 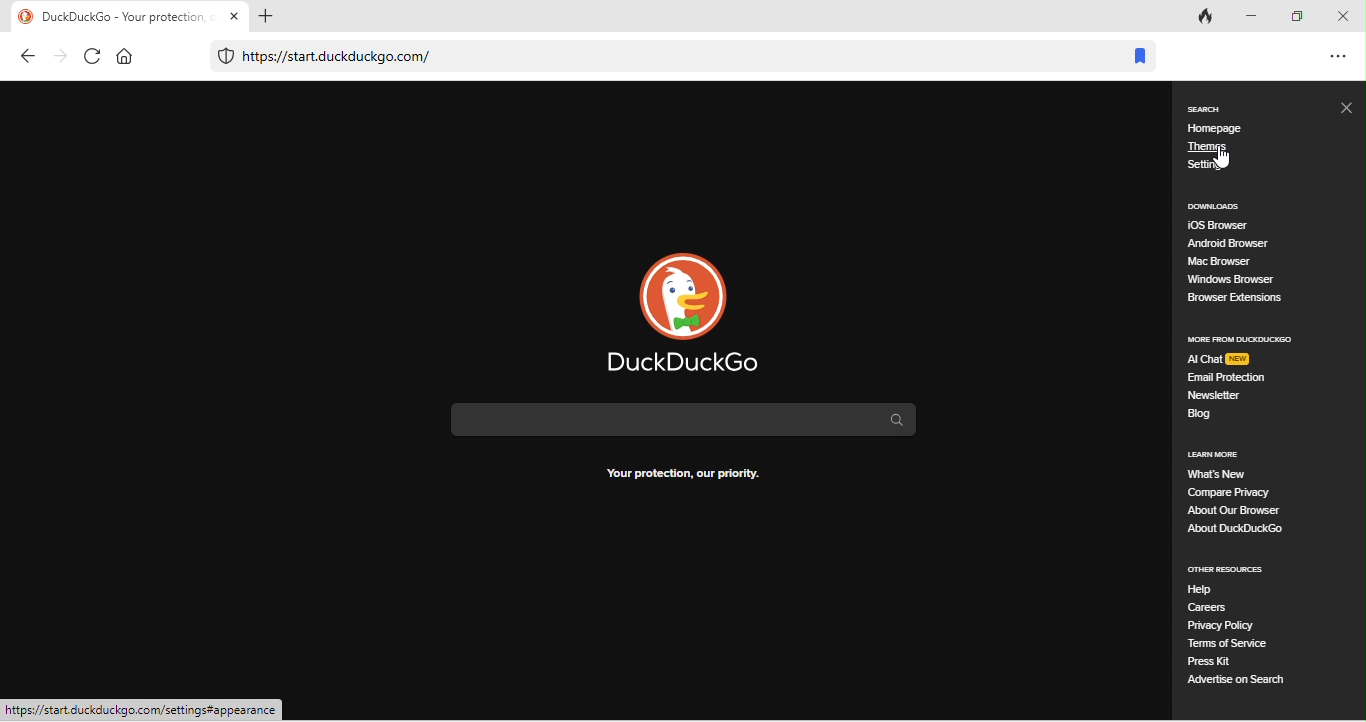 What do you see at coordinates (1221, 204) in the screenshot?
I see `downloads` at bounding box center [1221, 204].